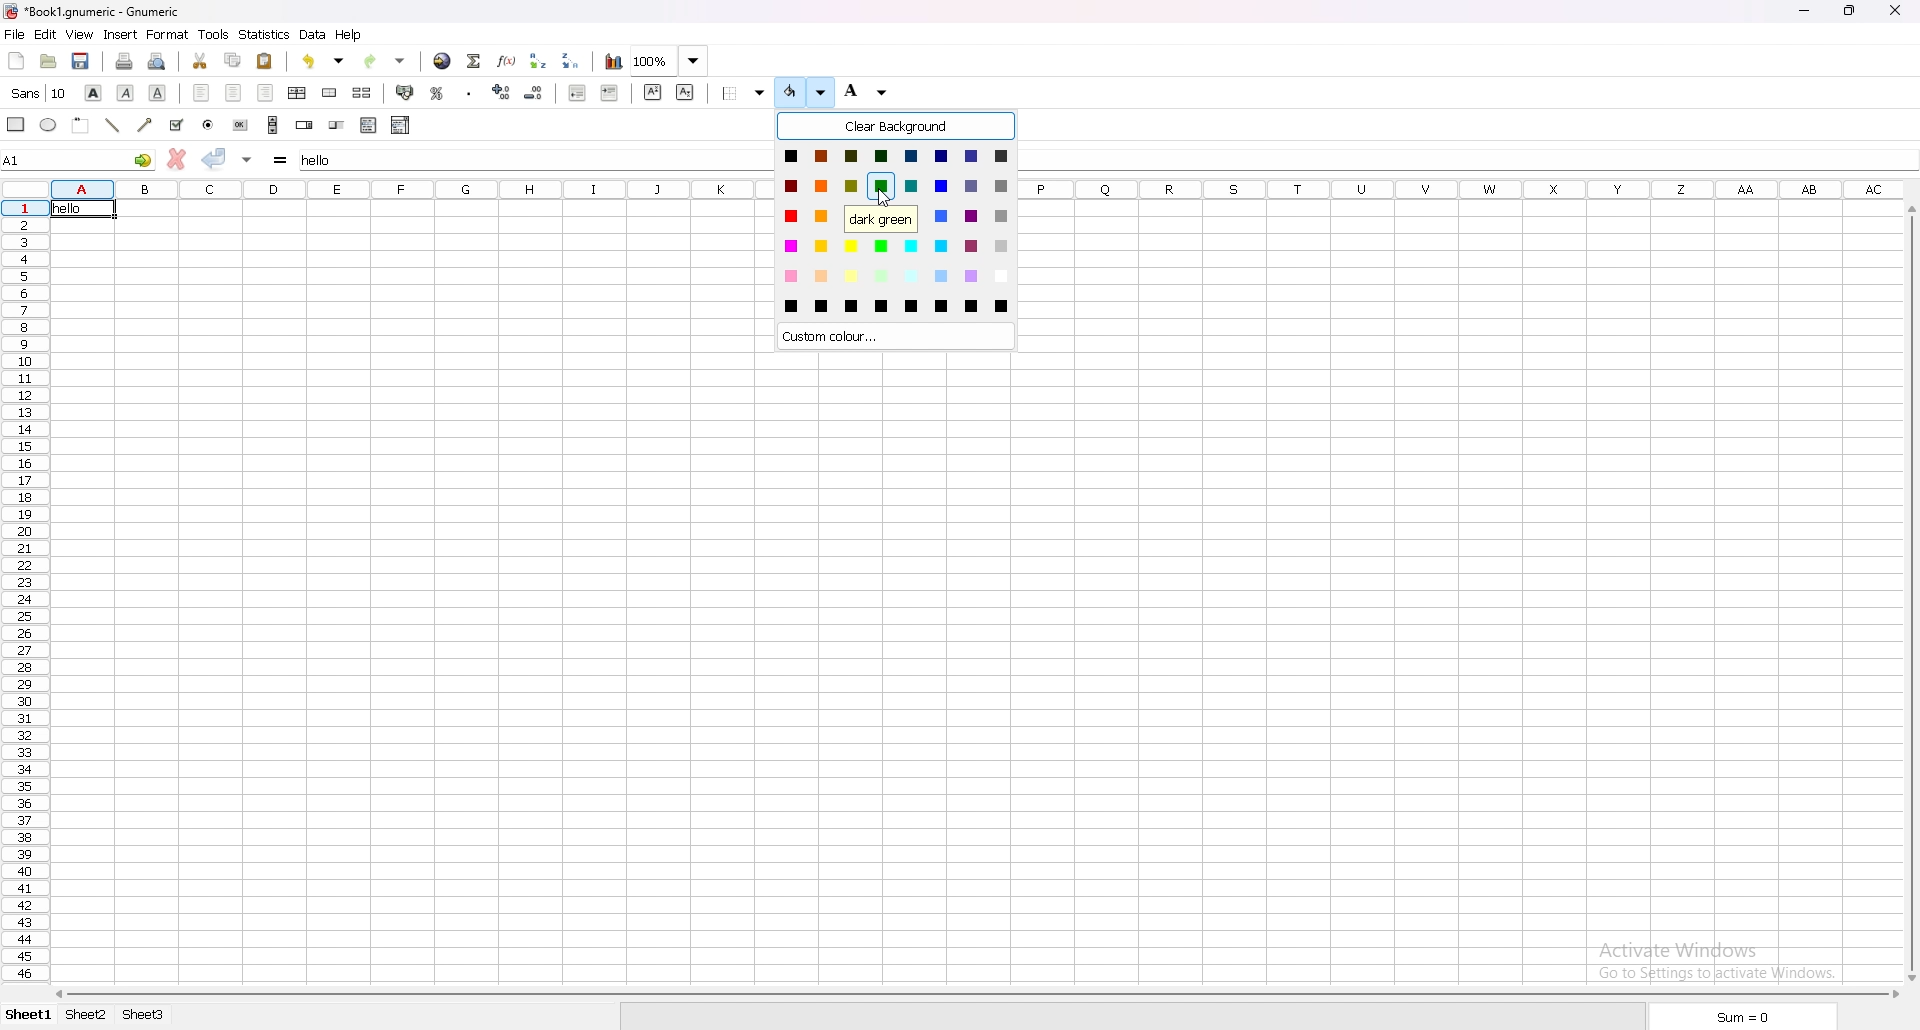 This screenshot has height=1030, width=1920. Describe the element at coordinates (208, 125) in the screenshot. I see `radio button` at that location.